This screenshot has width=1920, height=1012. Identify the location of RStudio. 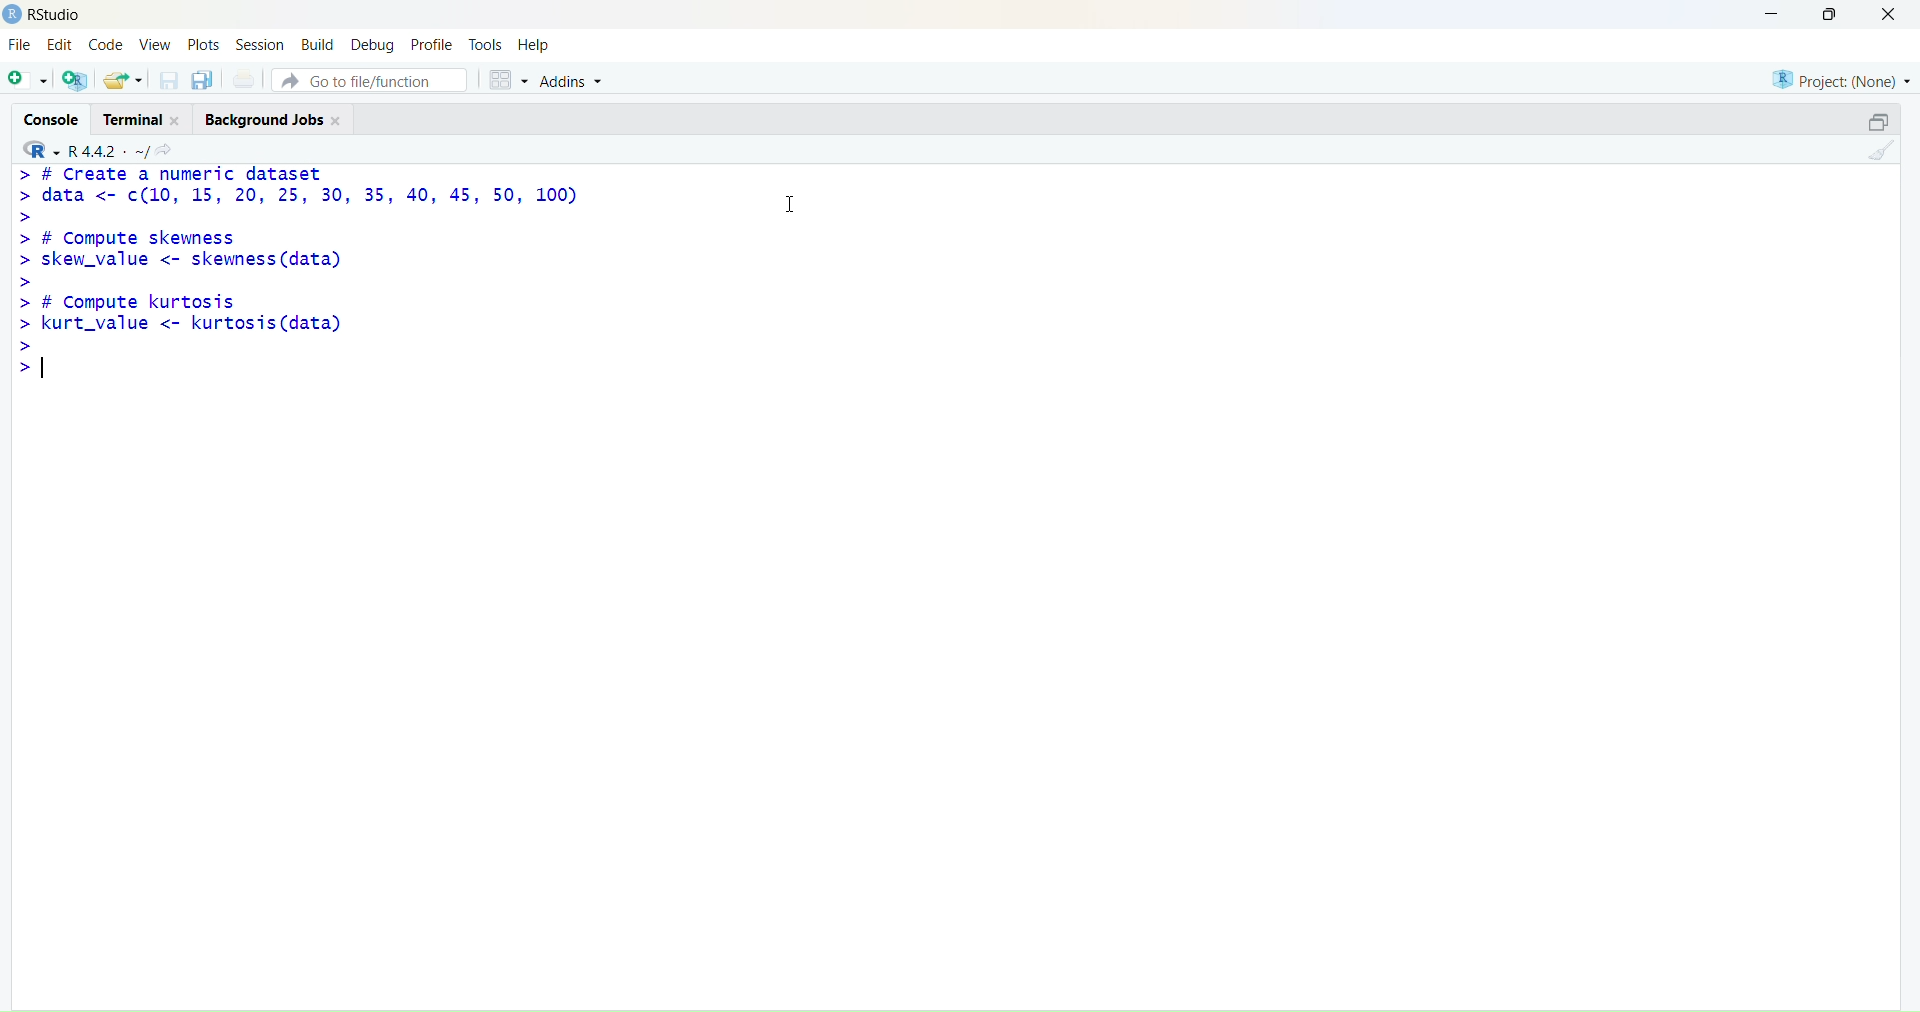
(42, 15).